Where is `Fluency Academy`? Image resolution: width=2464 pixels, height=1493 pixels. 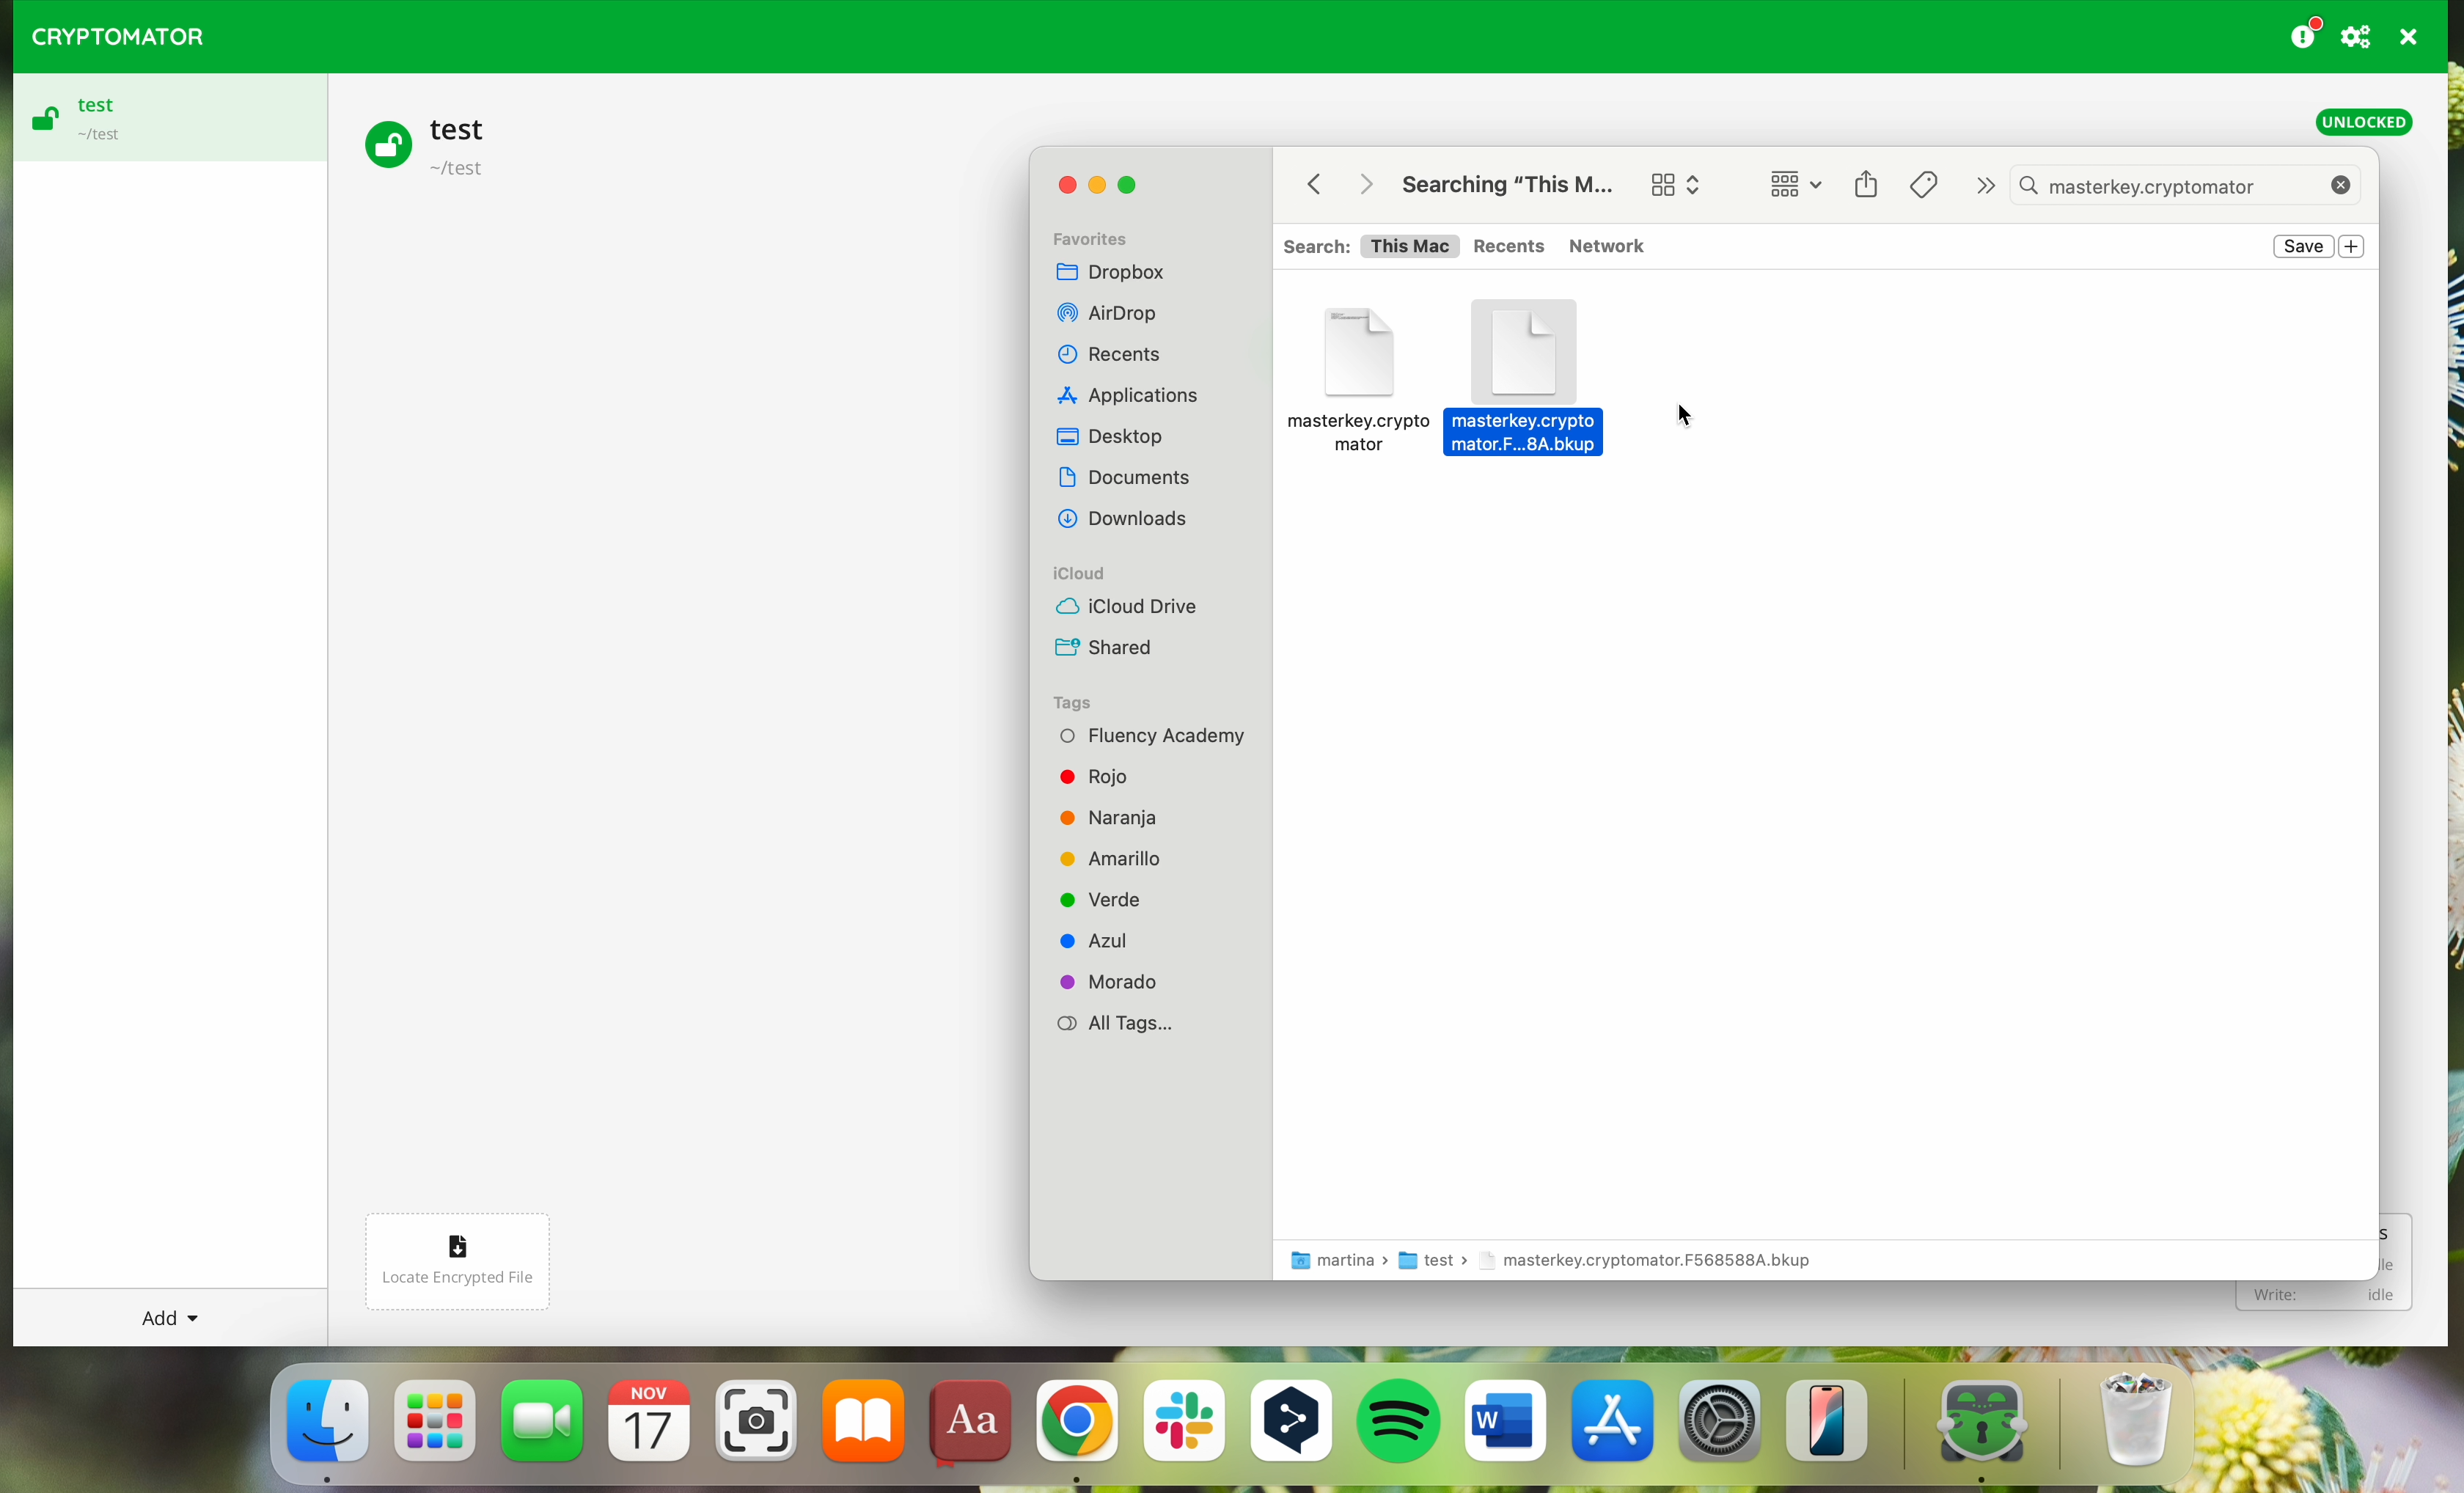 Fluency Academy is located at coordinates (1154, 736).